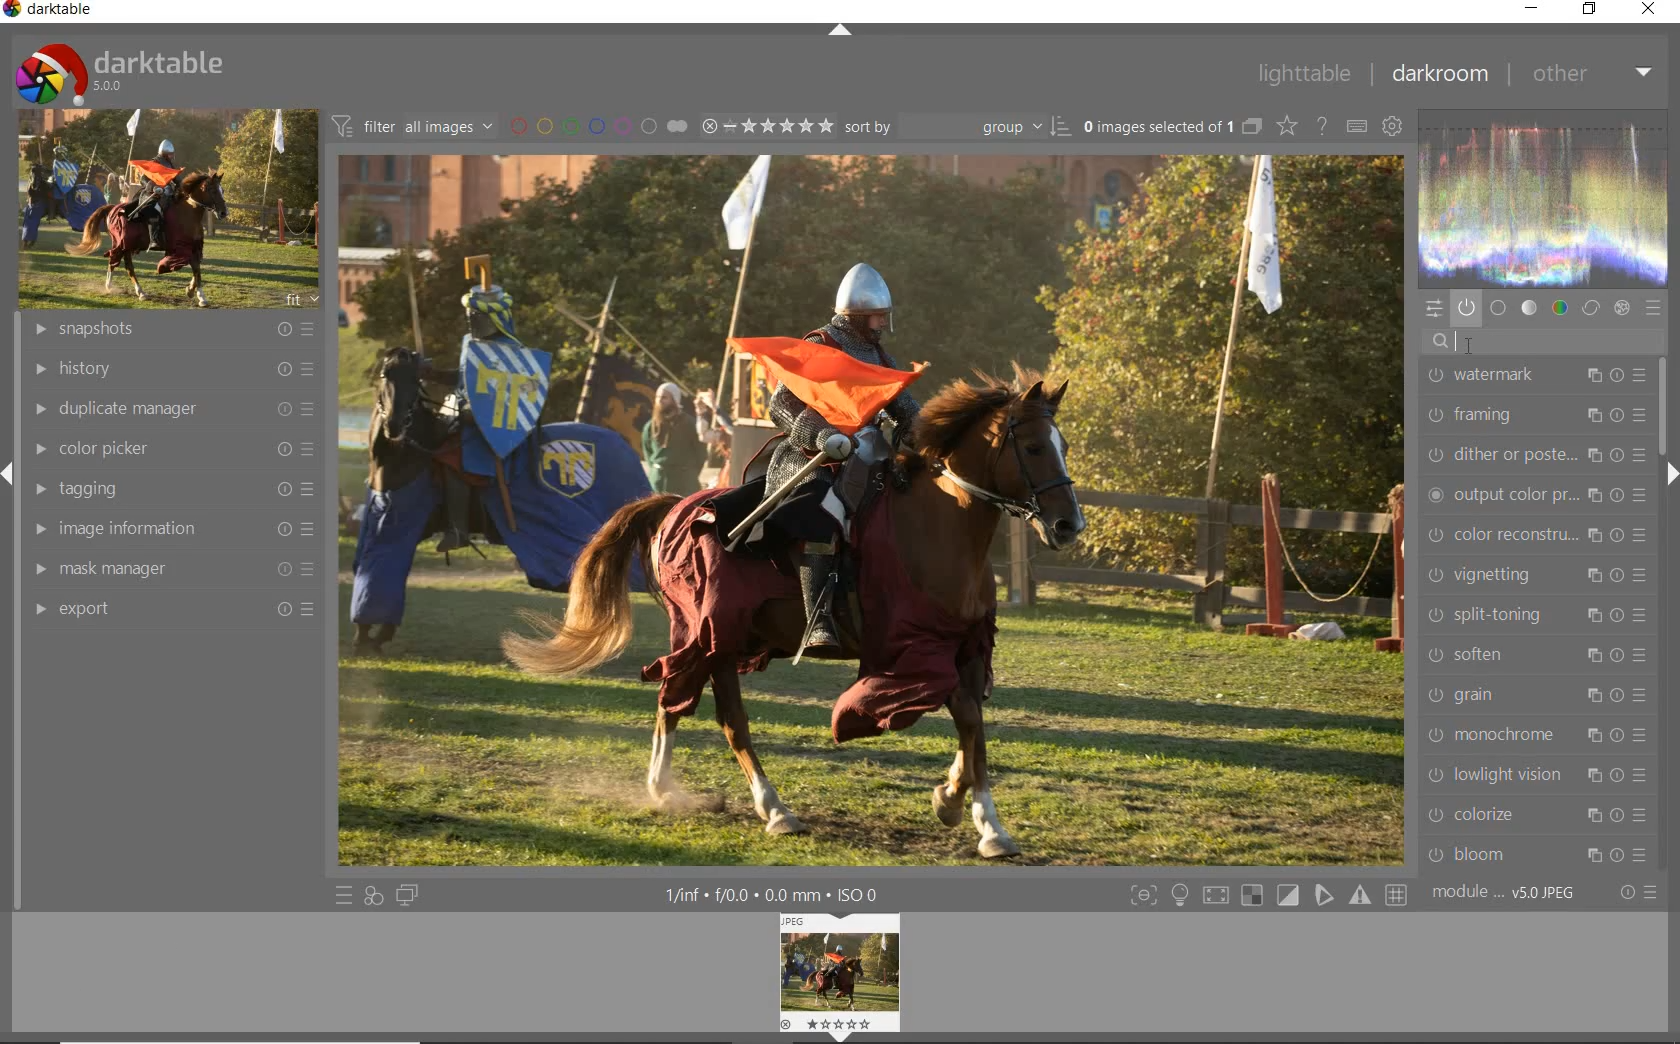 Image resolution: width=1680 pixels, height=1044 pixels. Describe the element at coordinates (1540, 735) in the screenshot. I see `monochrome` at that location.